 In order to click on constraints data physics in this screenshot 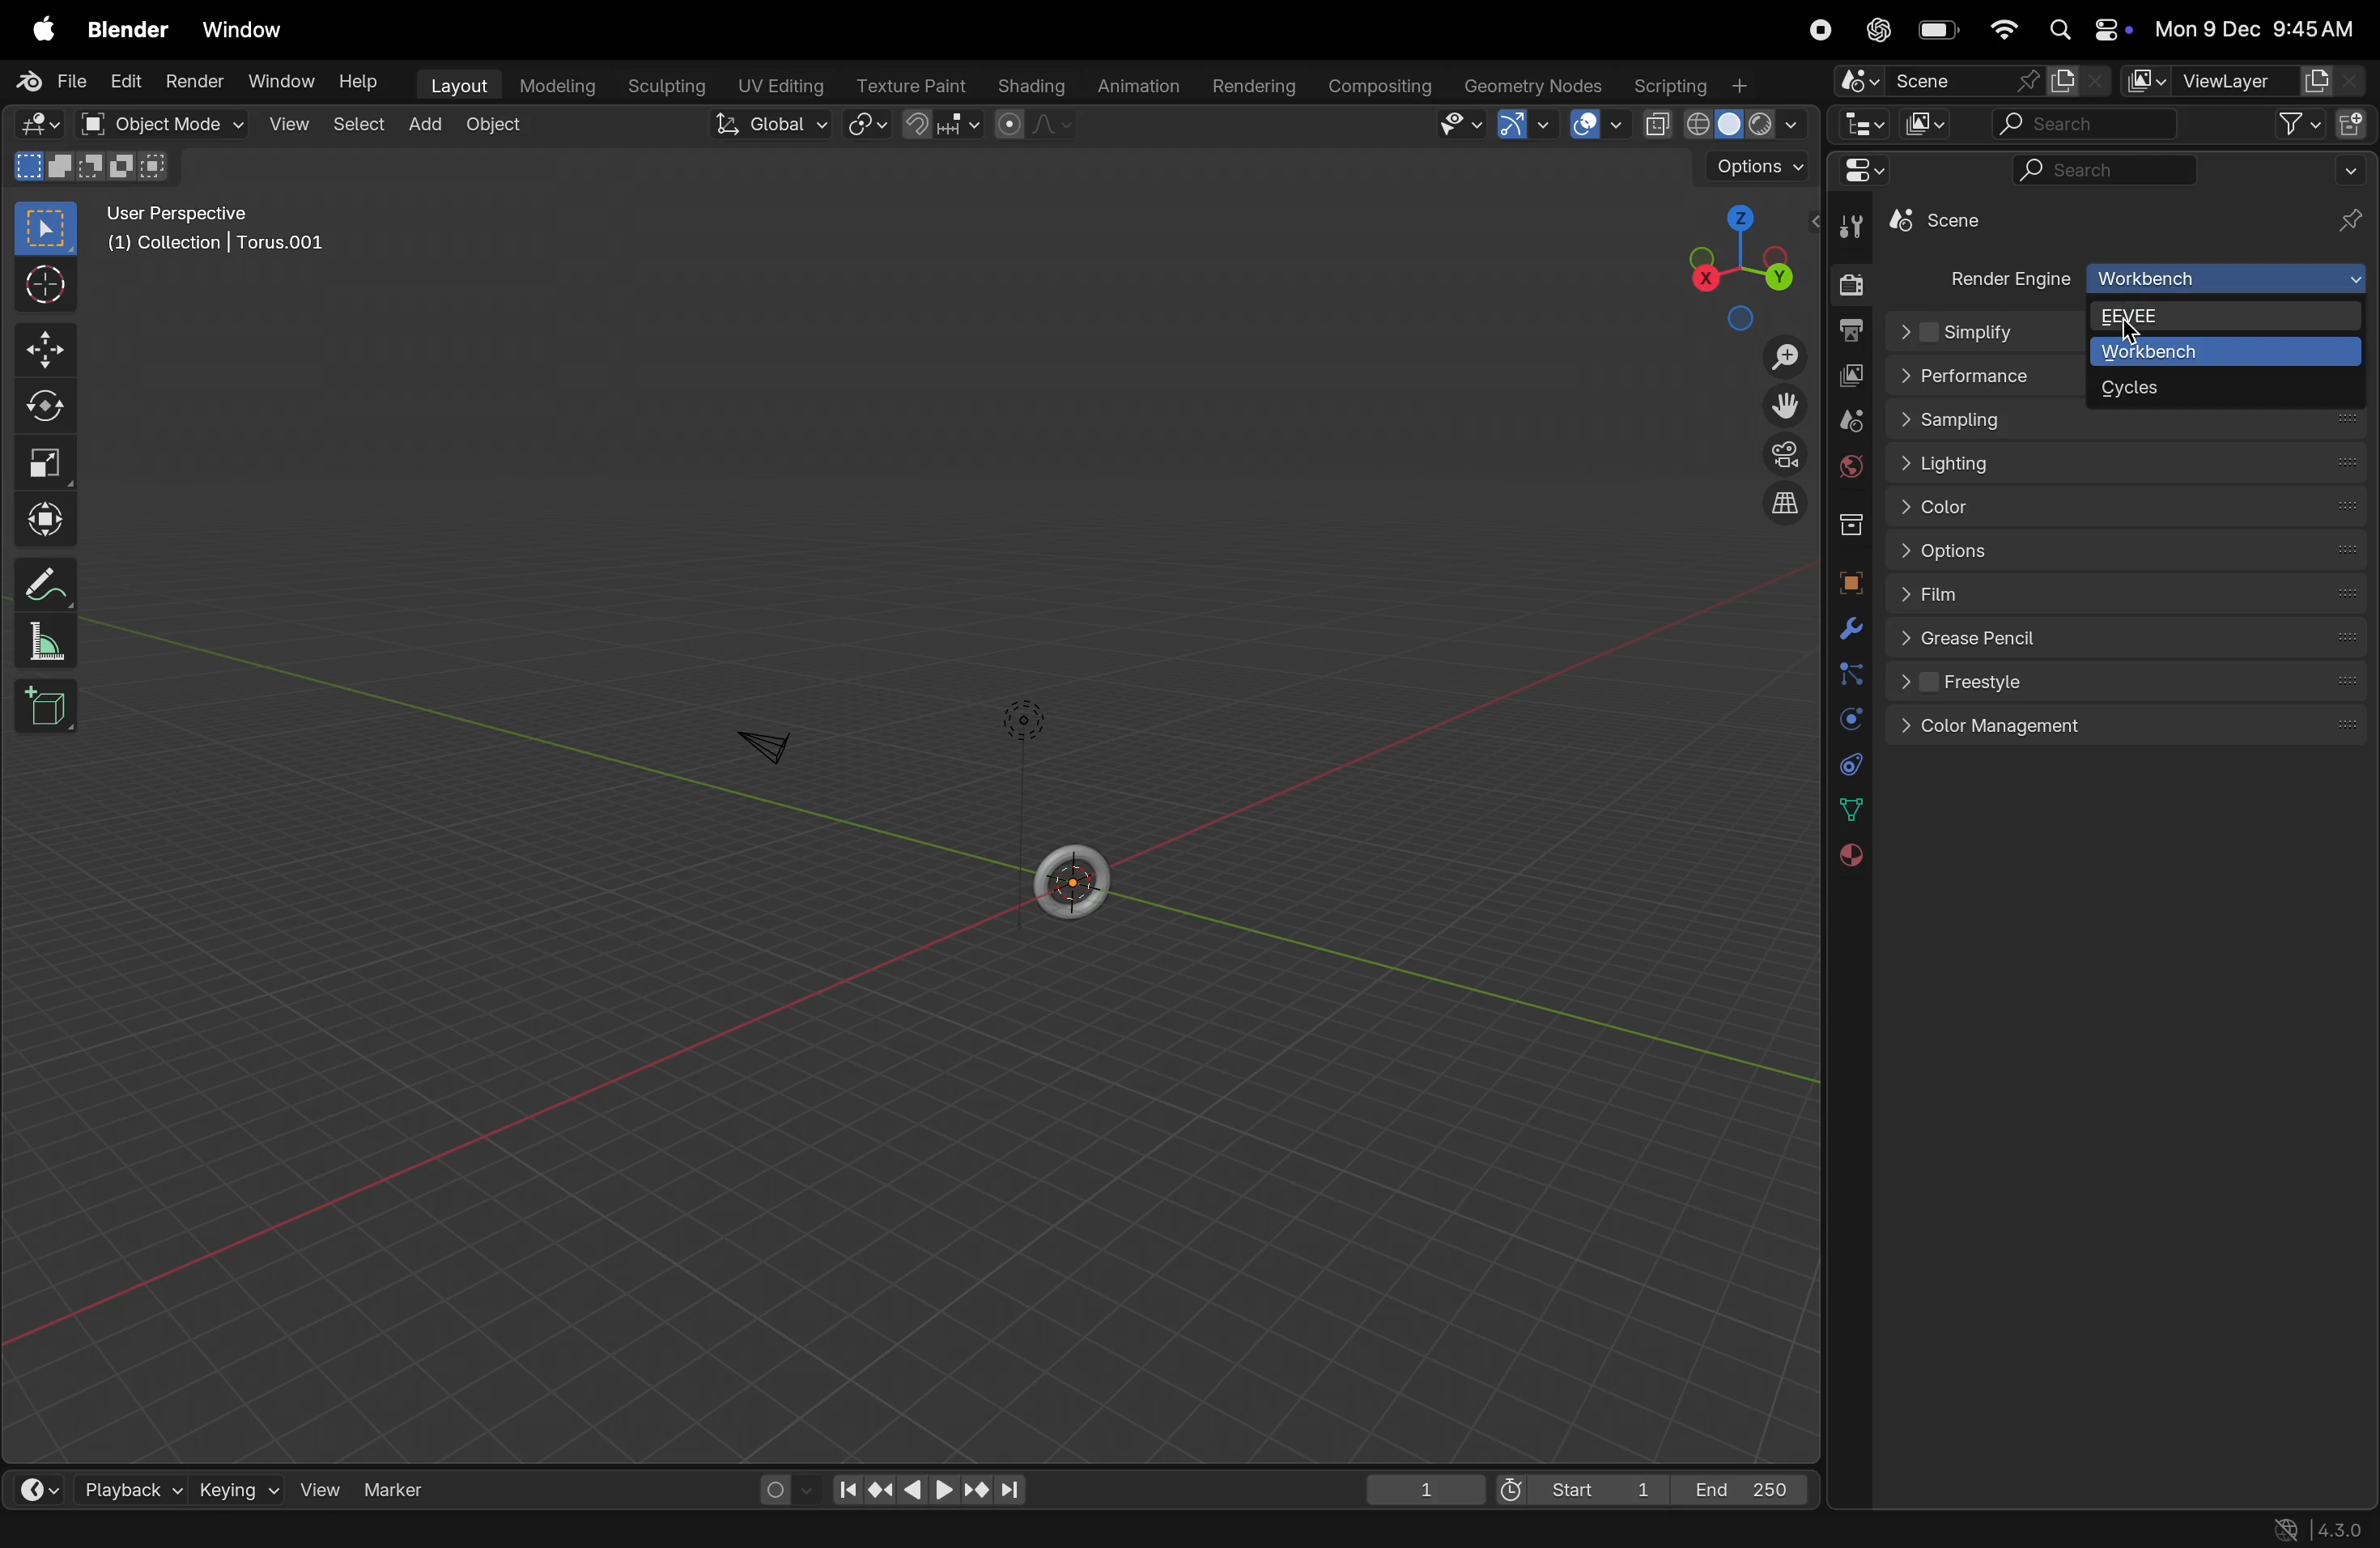, I will do `click(1846, 764)`.